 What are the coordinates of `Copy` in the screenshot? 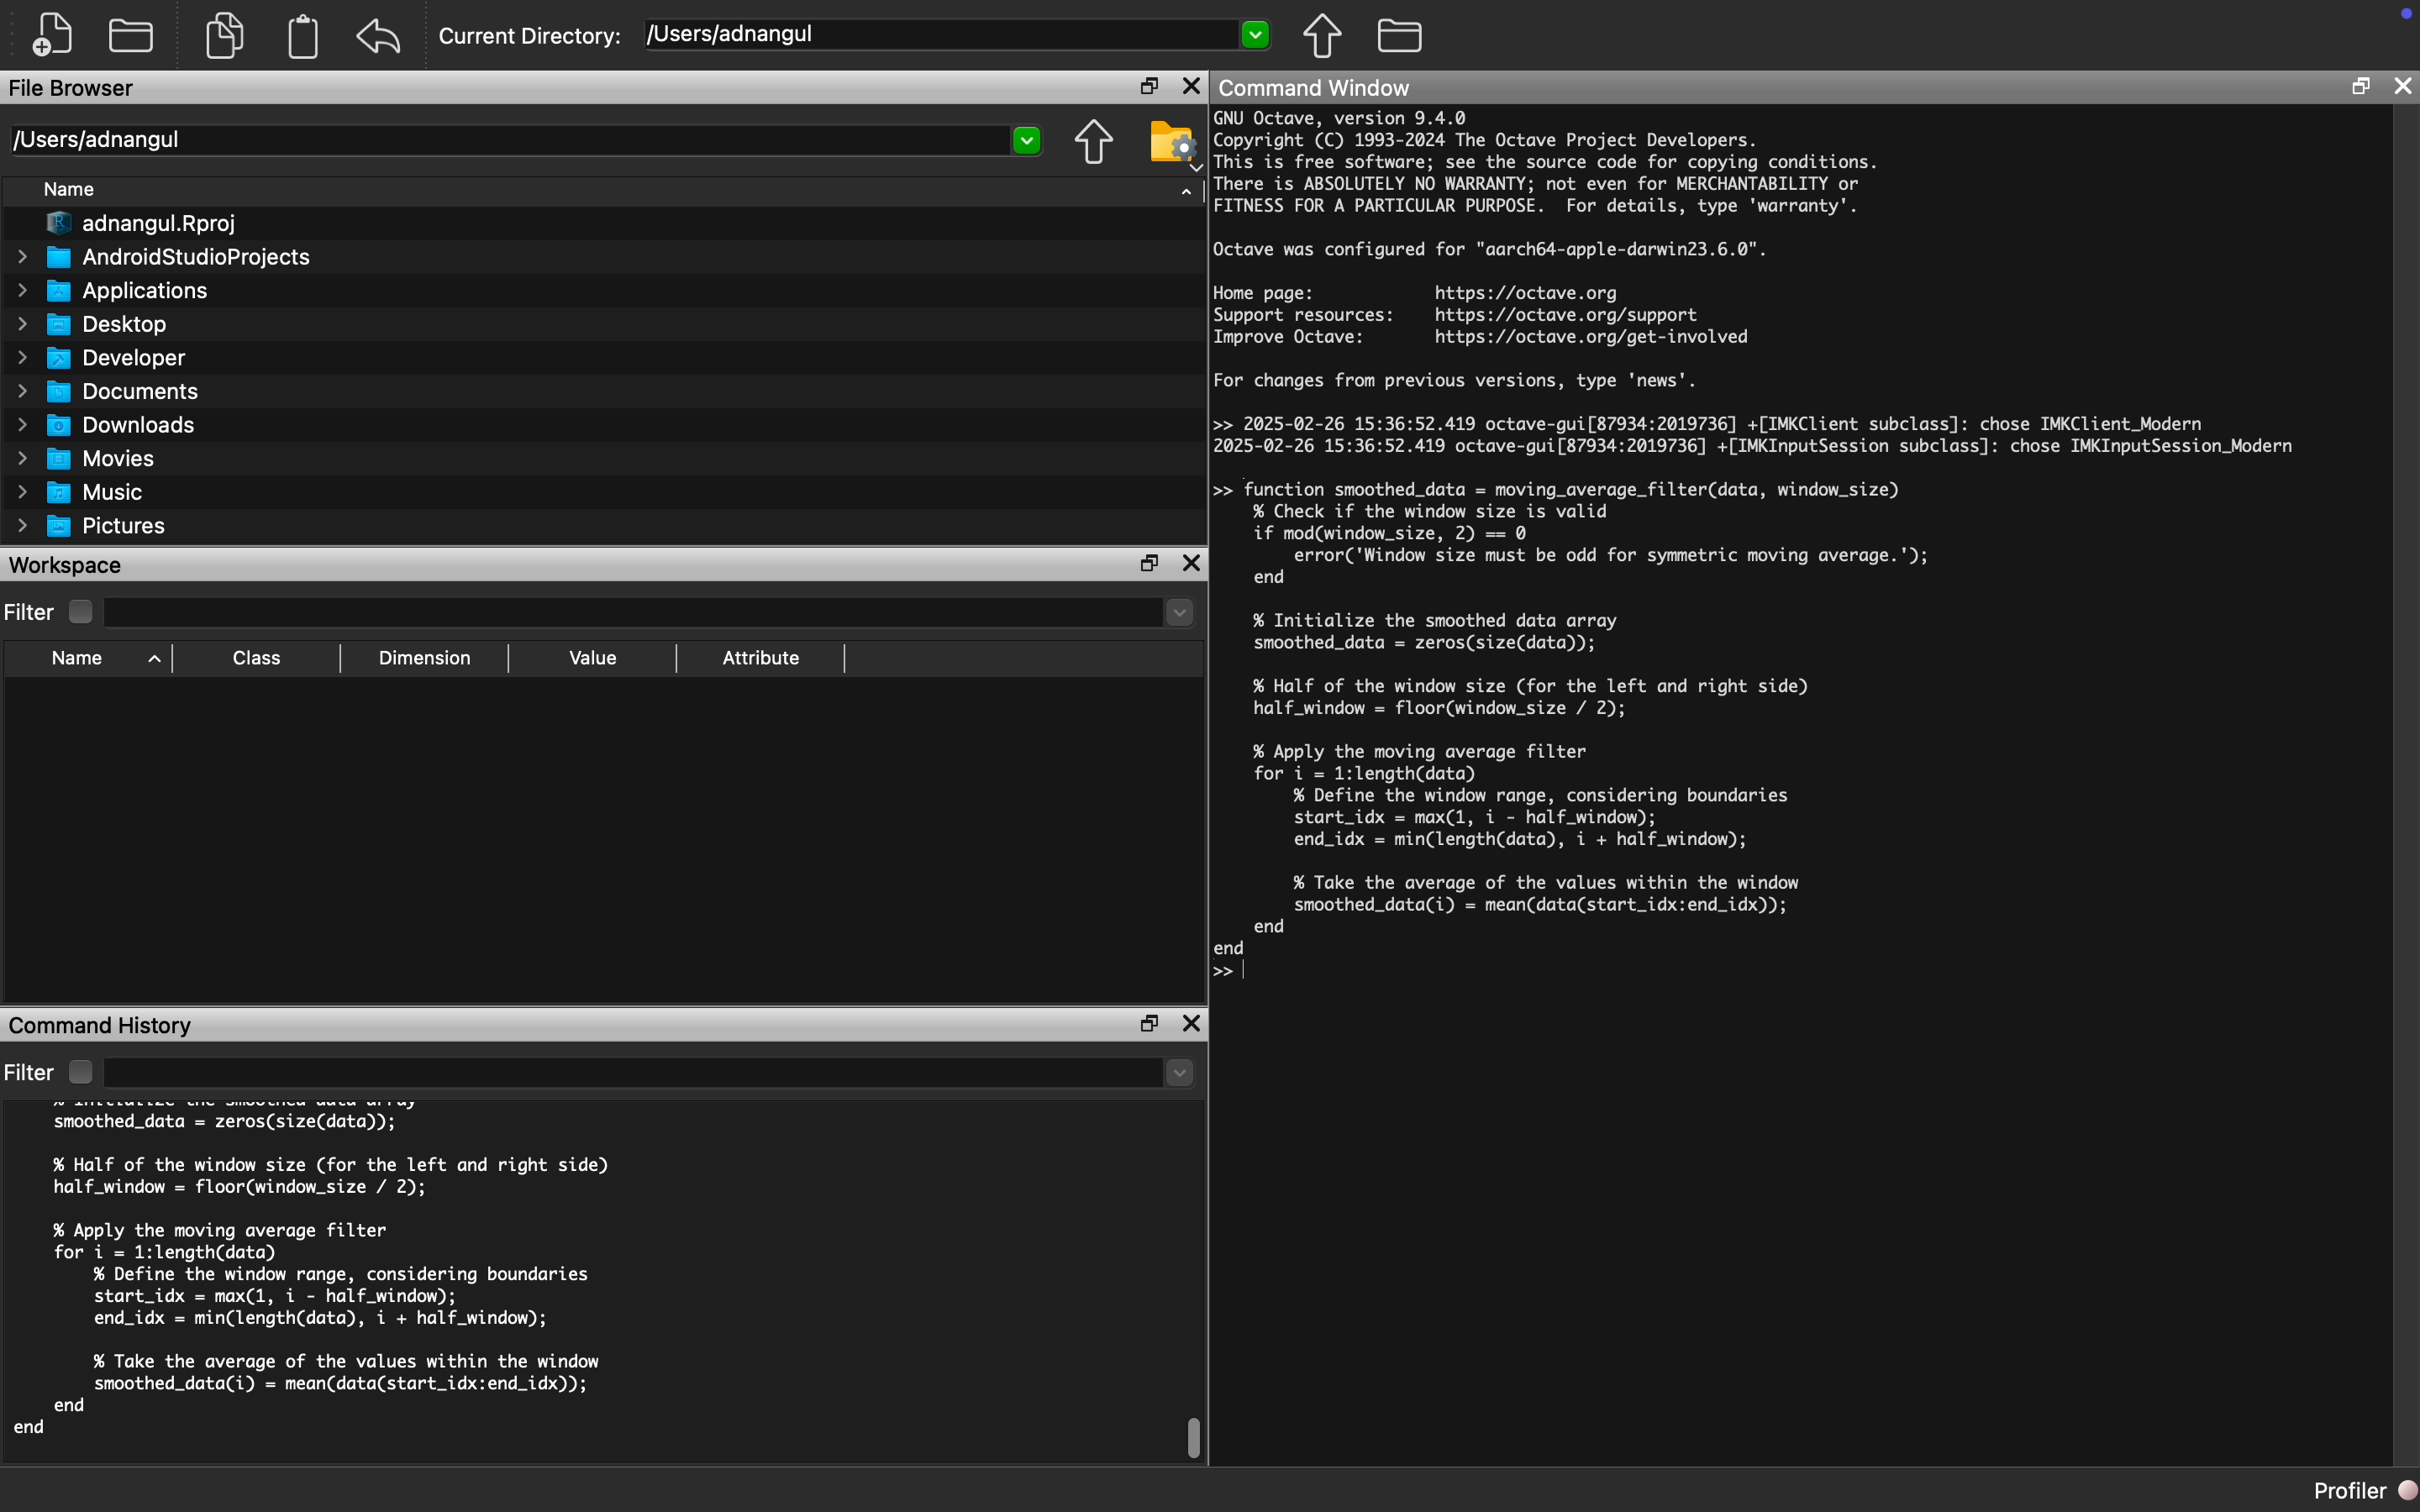 It's located at (225, 36).